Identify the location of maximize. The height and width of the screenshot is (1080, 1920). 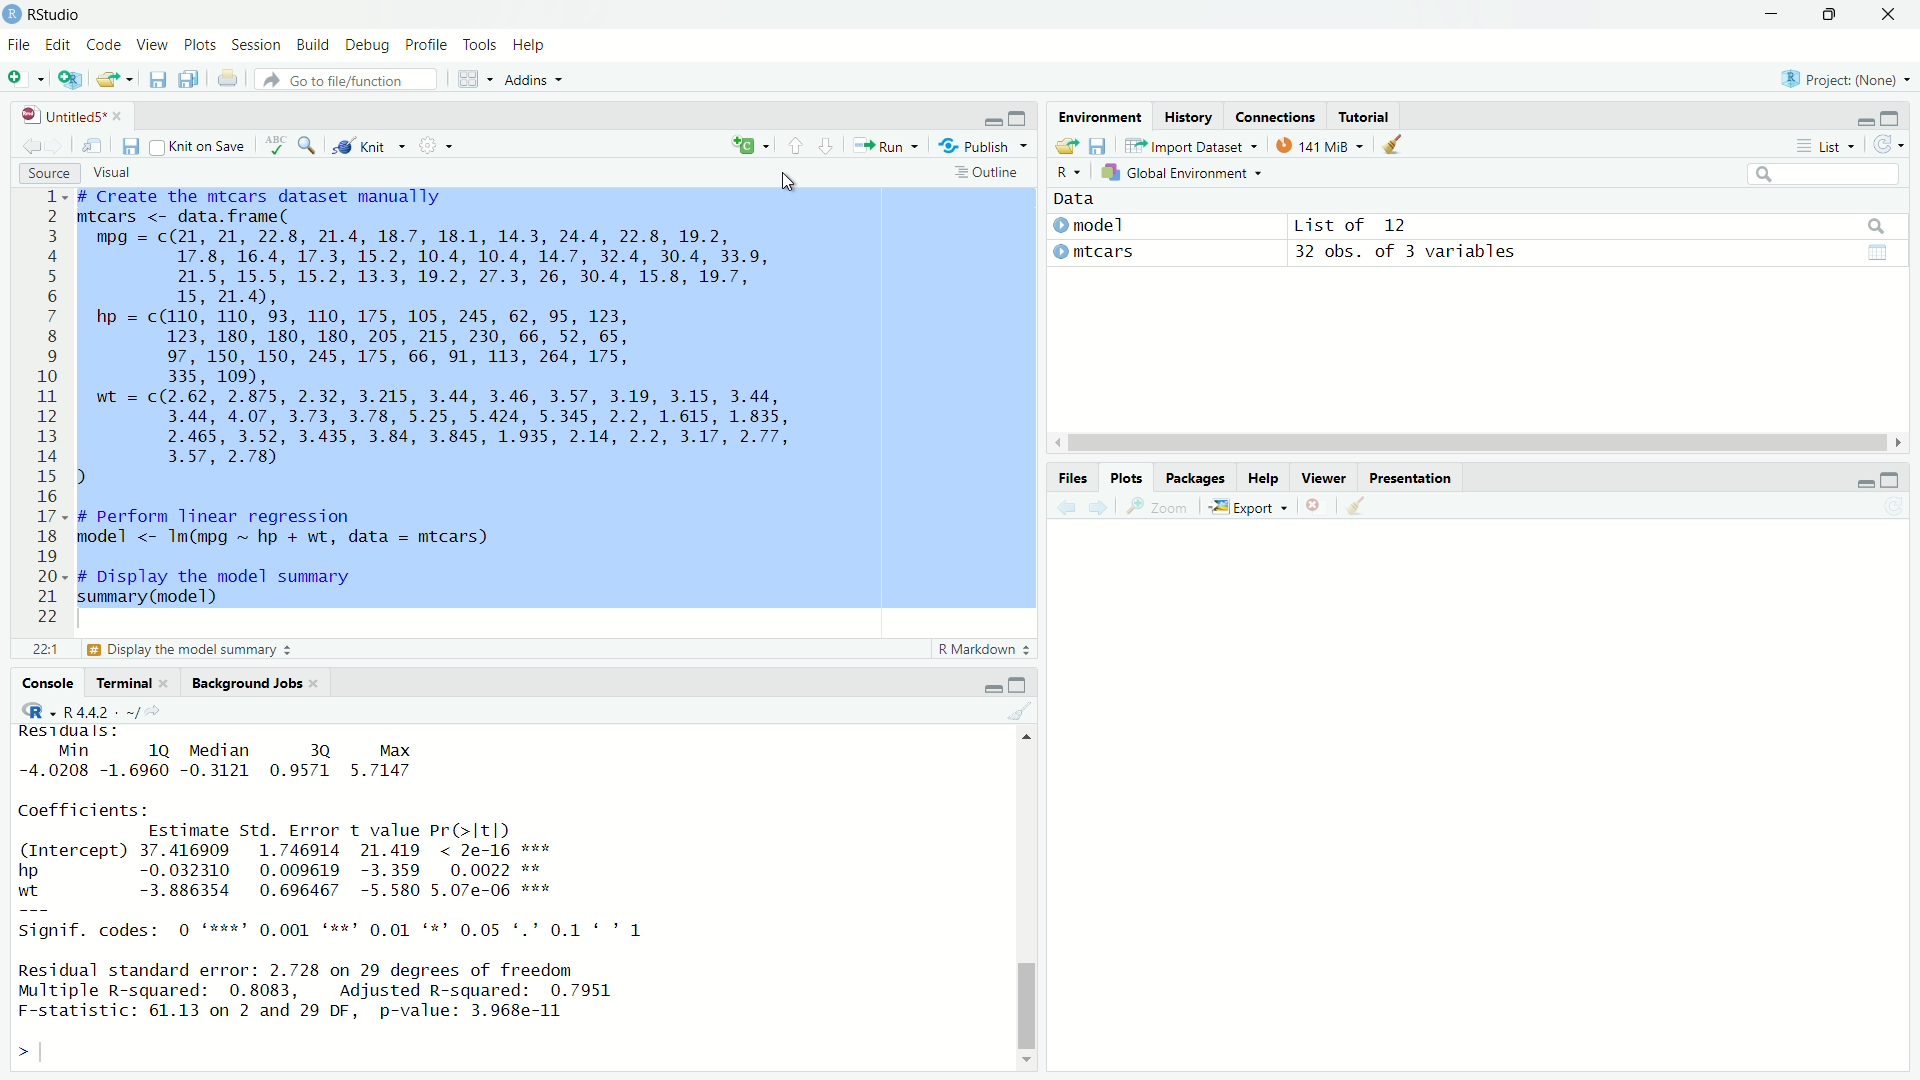
(1021, 682).